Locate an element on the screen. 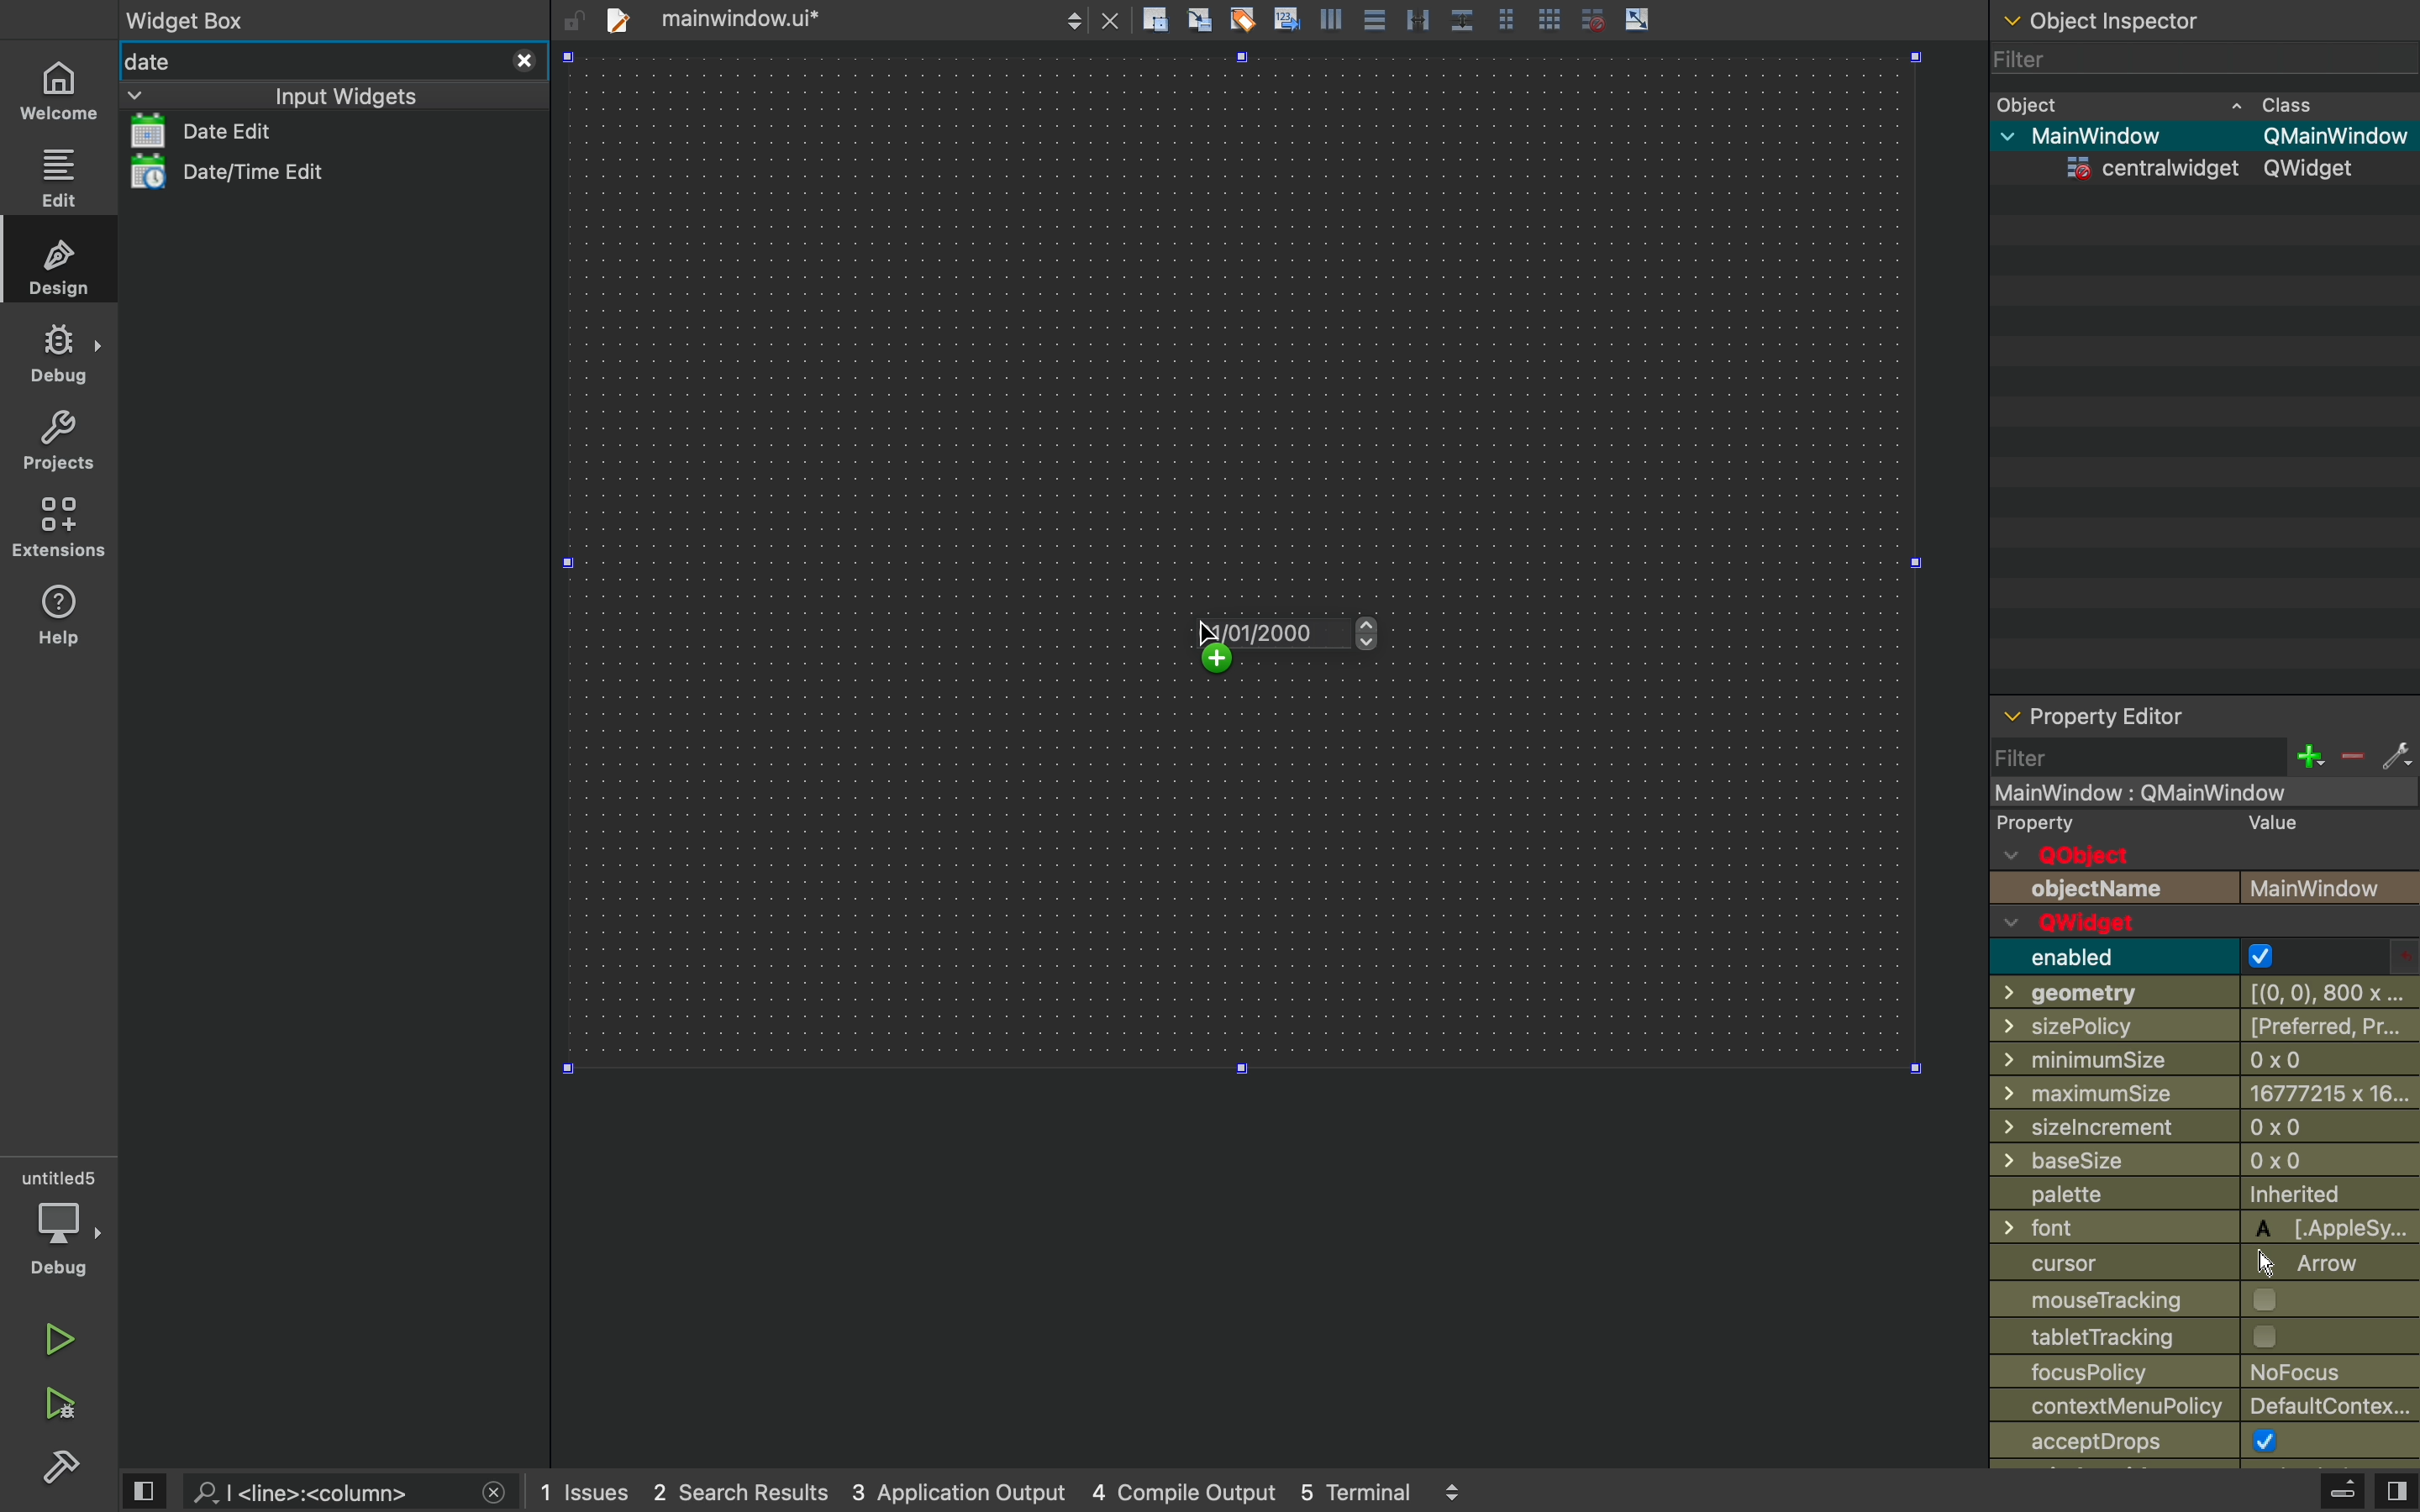  on key up is located at coordinates (1304, 636).